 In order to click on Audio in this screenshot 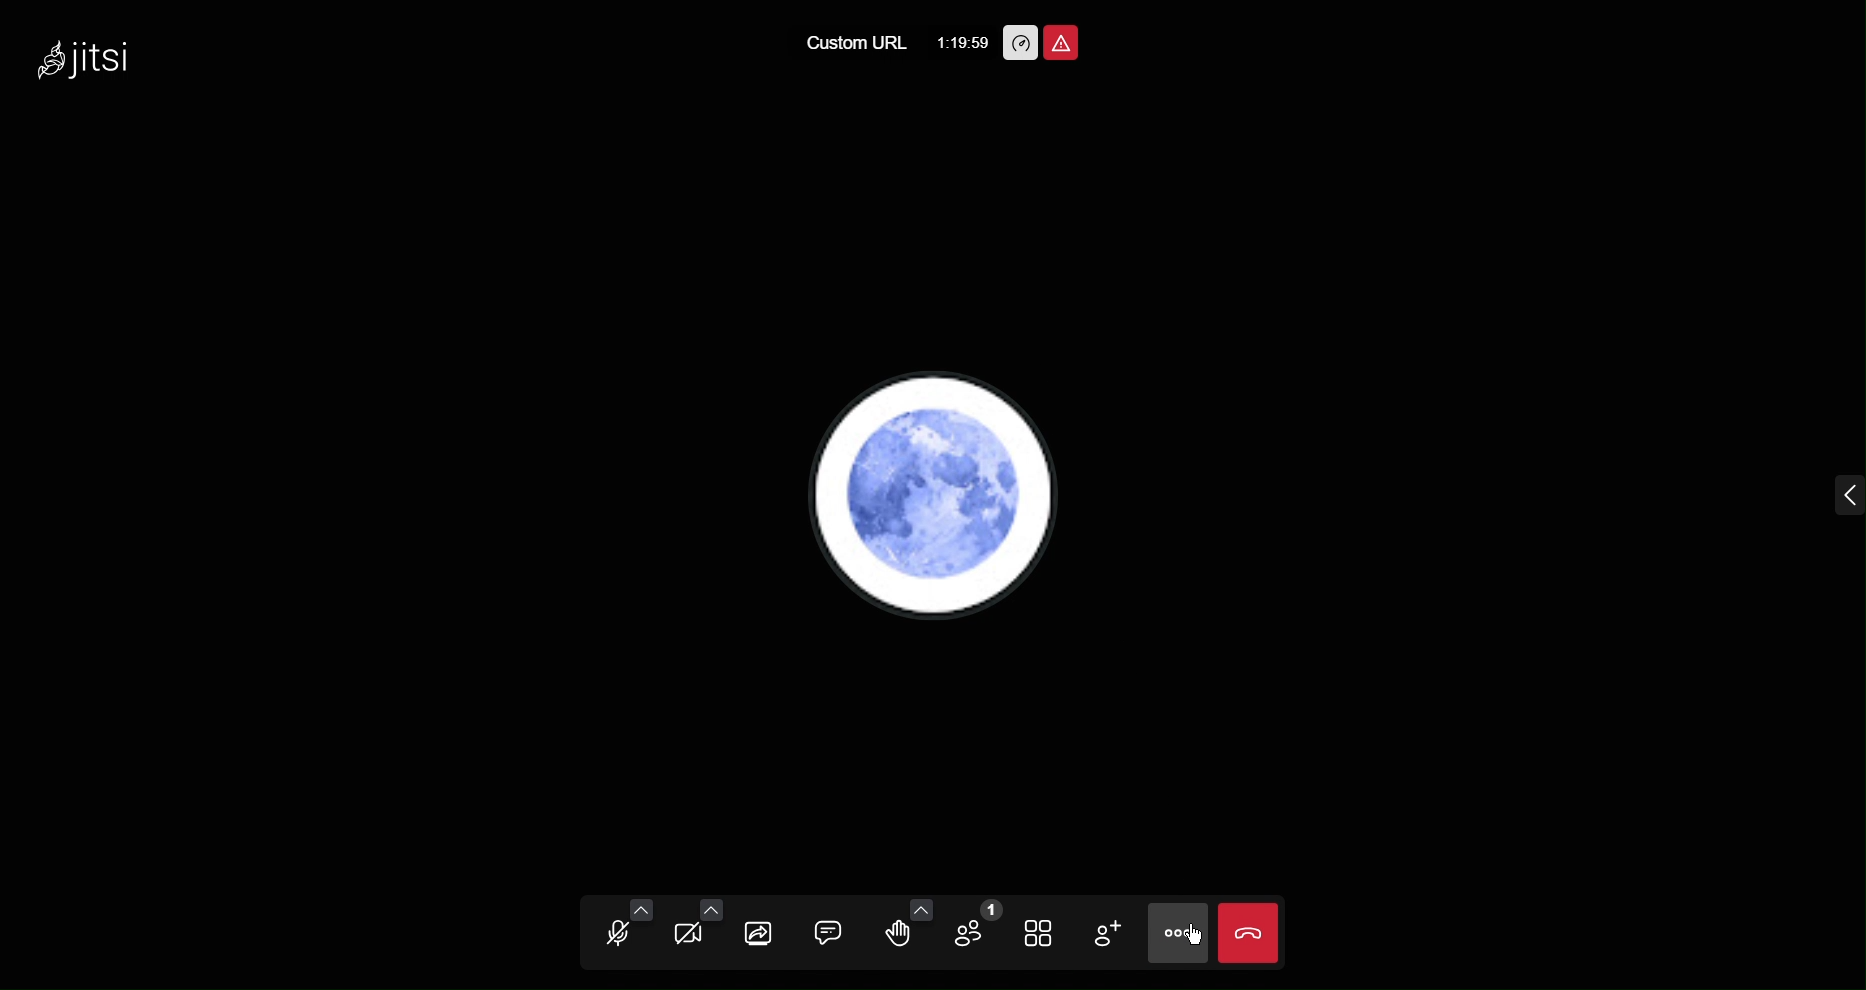, I will do `click(613, 928)`.